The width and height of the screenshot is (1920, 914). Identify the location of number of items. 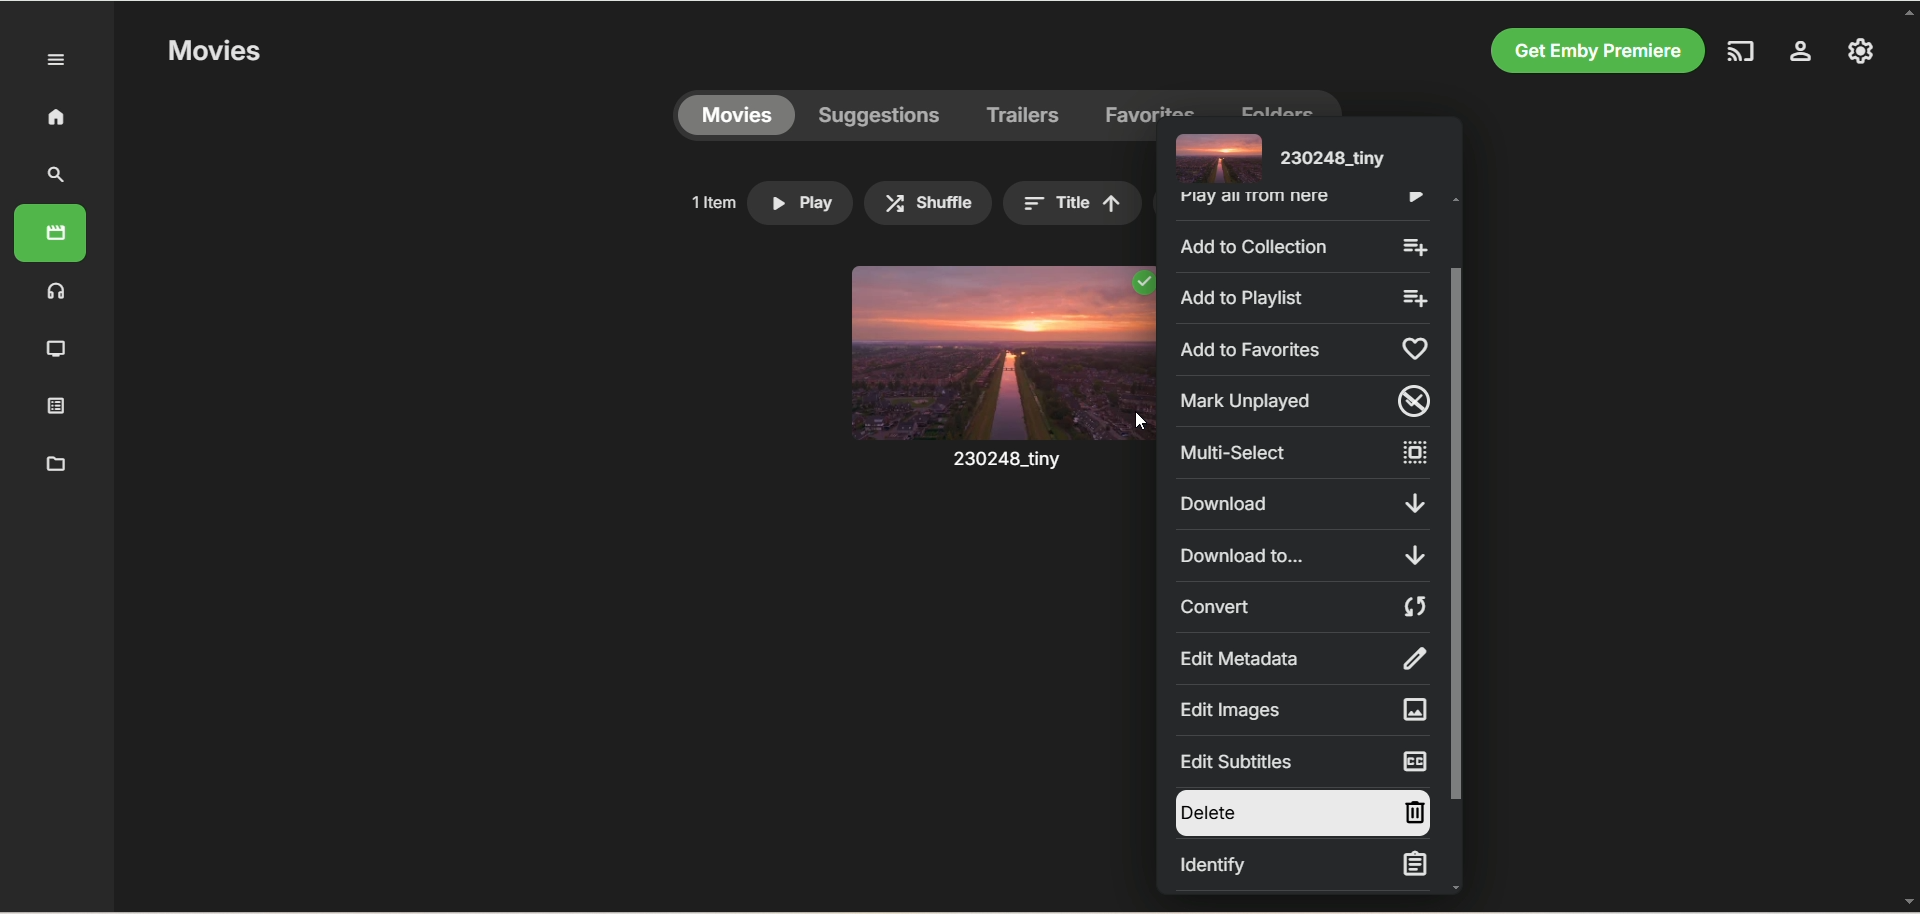
(712, 202).